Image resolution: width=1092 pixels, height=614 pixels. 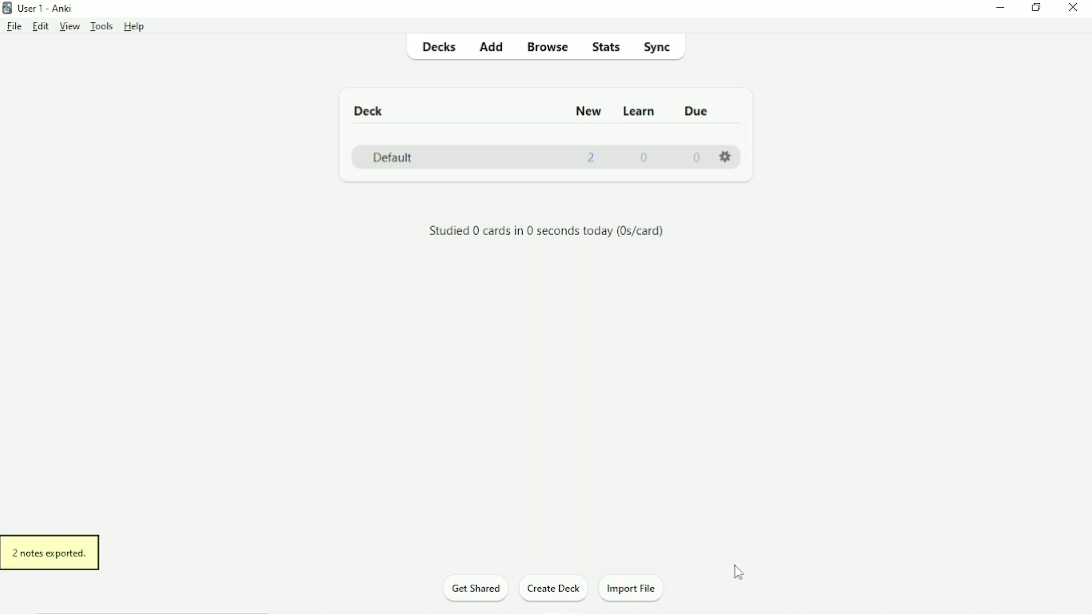 I want to click on Due, so click(x=700, y=110).